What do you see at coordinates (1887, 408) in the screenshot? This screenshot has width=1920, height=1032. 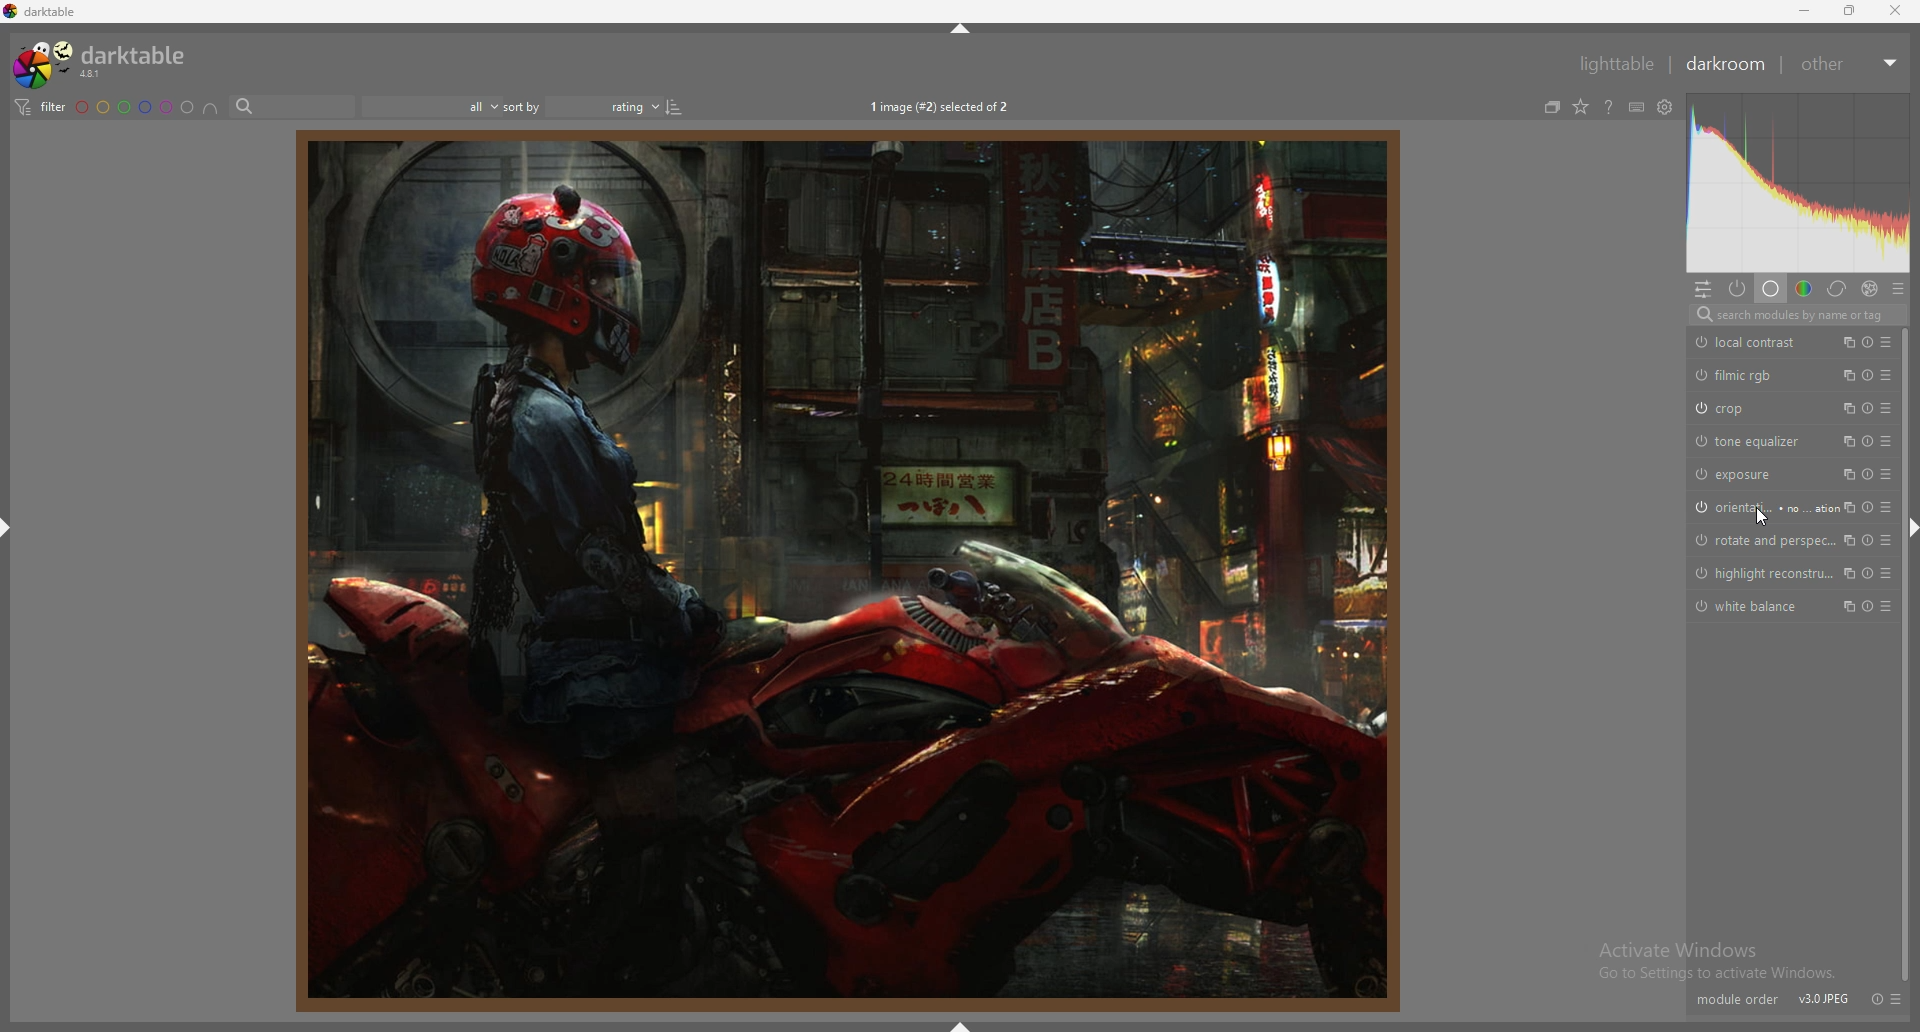 I see `presets` at bounding box center [1887, 408].